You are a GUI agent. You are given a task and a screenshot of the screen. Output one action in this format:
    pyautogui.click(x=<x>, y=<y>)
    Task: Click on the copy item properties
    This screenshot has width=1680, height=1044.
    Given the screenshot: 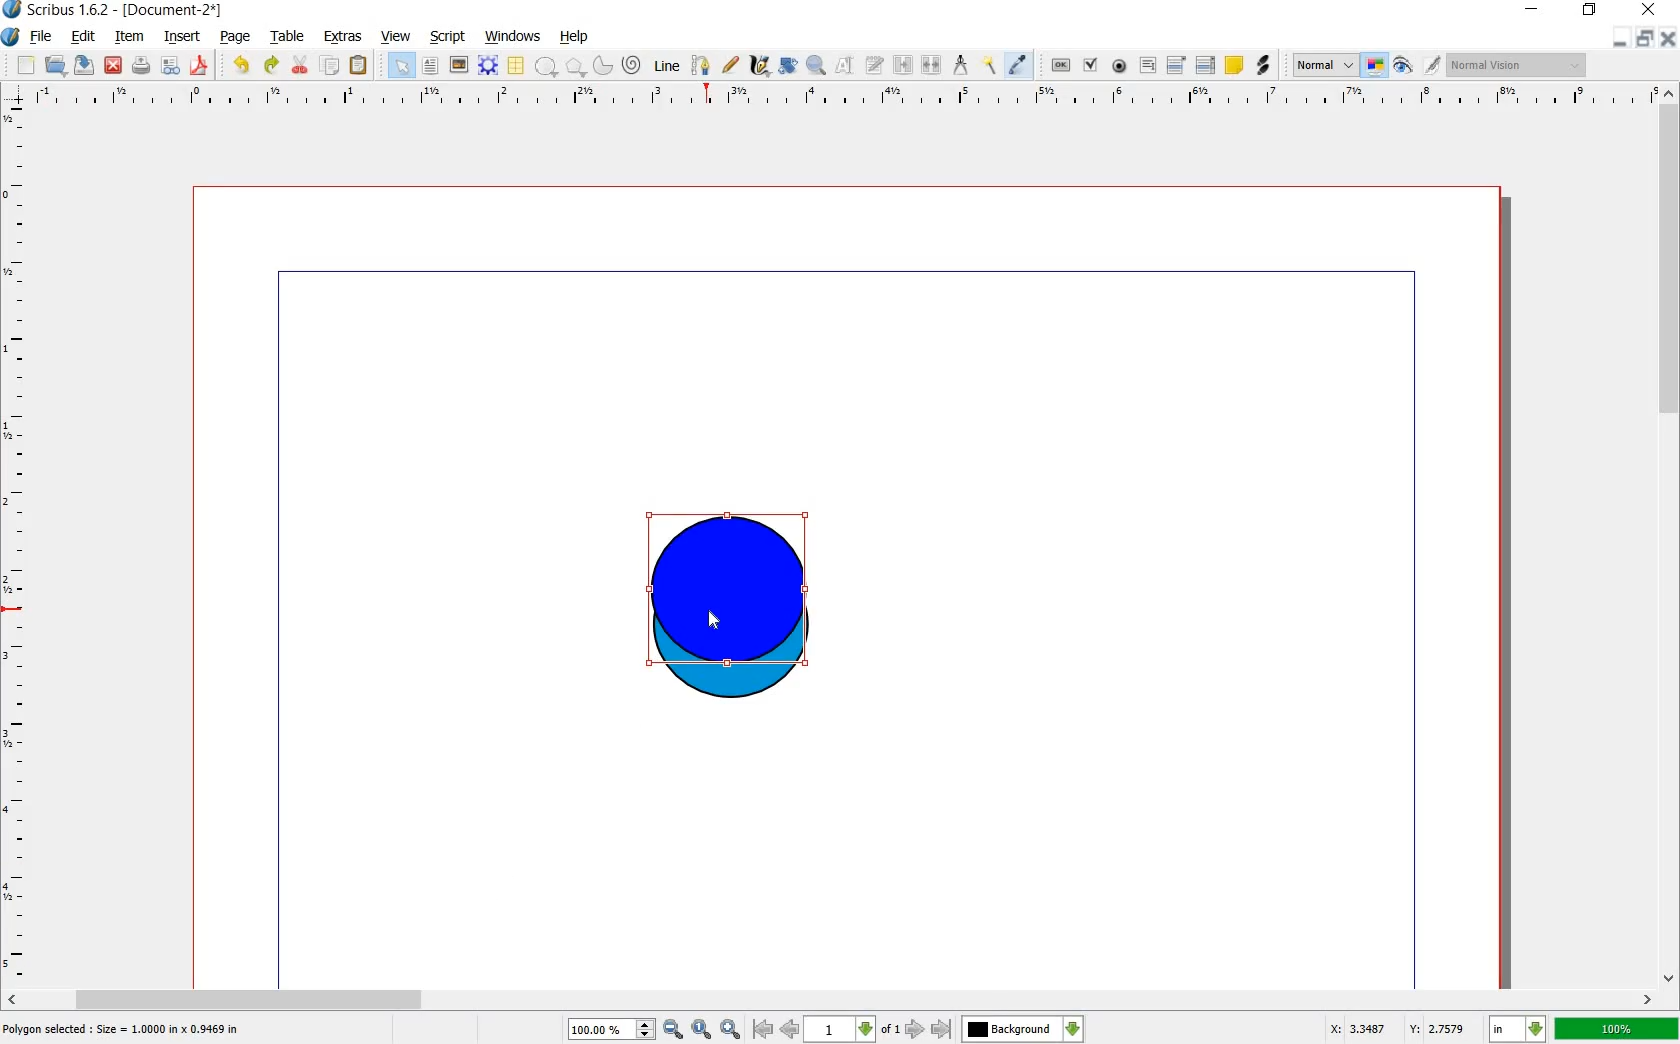 What is the action you would take?
    pyautogui.click(x=990, y=67)
    